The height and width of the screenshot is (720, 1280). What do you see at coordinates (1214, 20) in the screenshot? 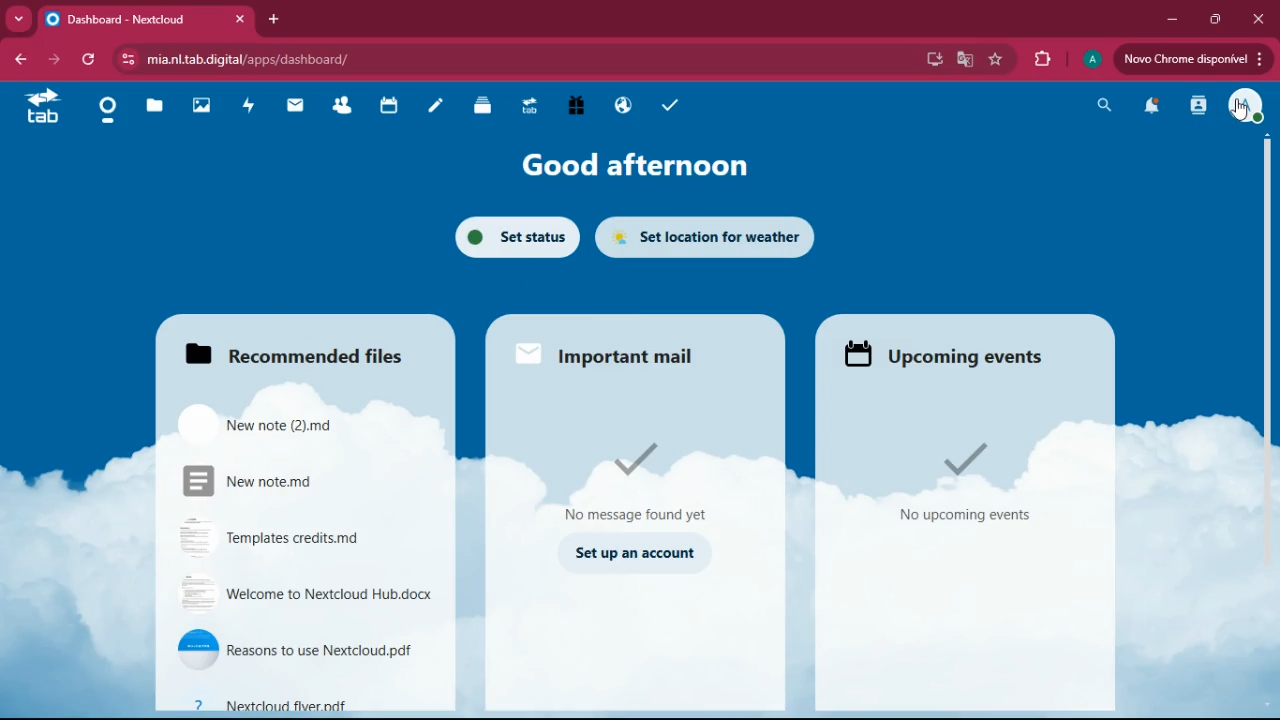
I see `maximize` at bounding box center [1214, 20].